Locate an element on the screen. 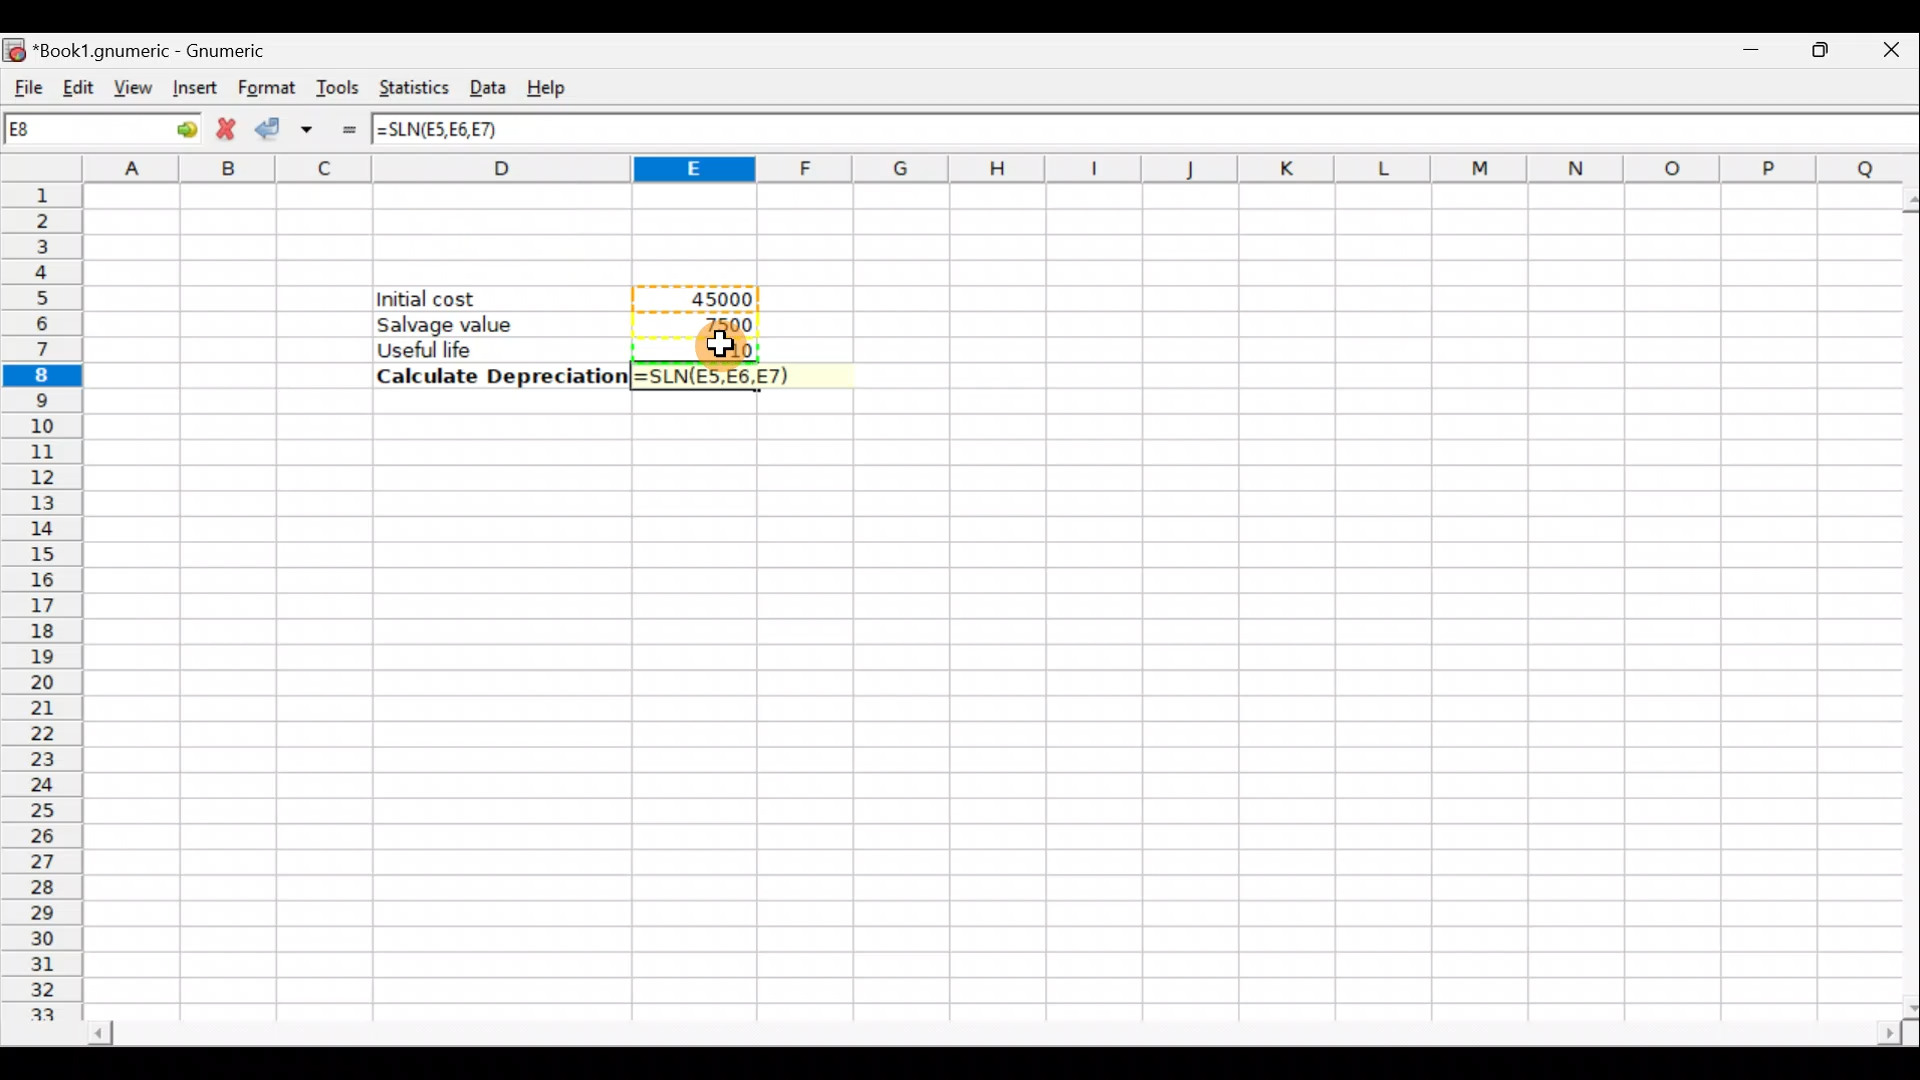 The height and width of the screenshot is (1080, 1920). Data is located at coordinates (490, 84).